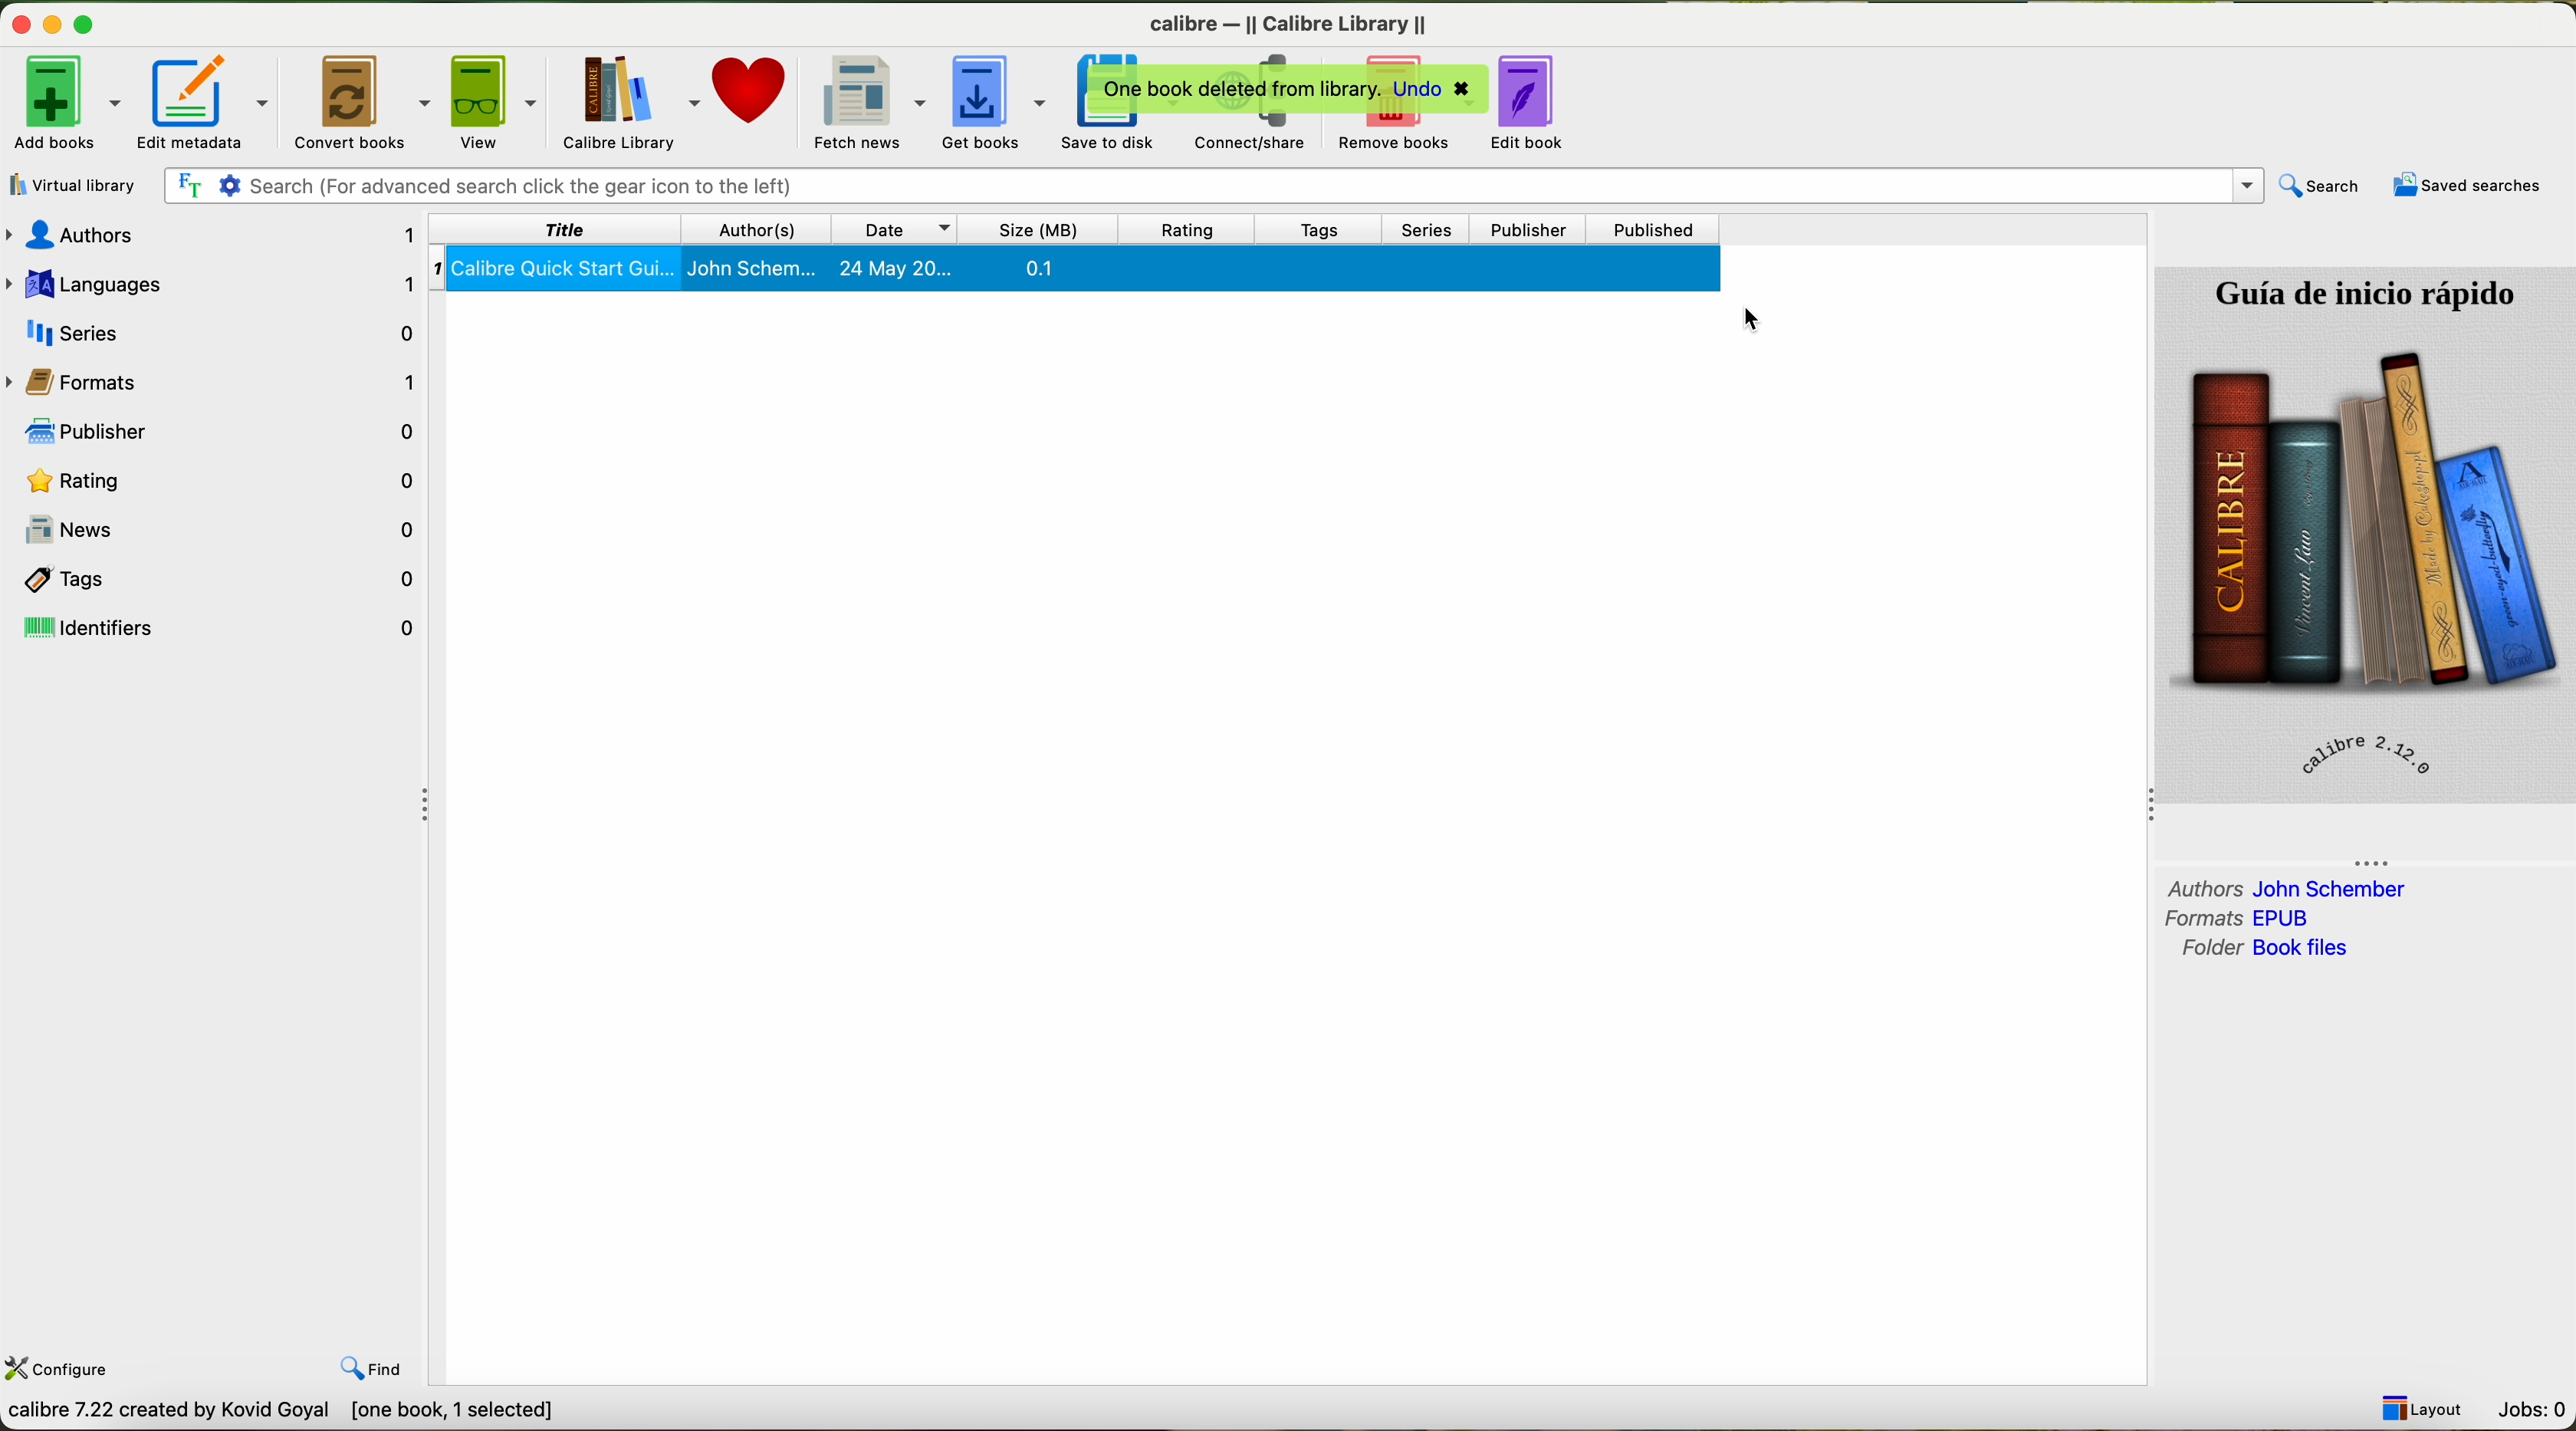 This screenshot has width=2576, height=1431. I want to click on connect/share, so click(1251, 102).